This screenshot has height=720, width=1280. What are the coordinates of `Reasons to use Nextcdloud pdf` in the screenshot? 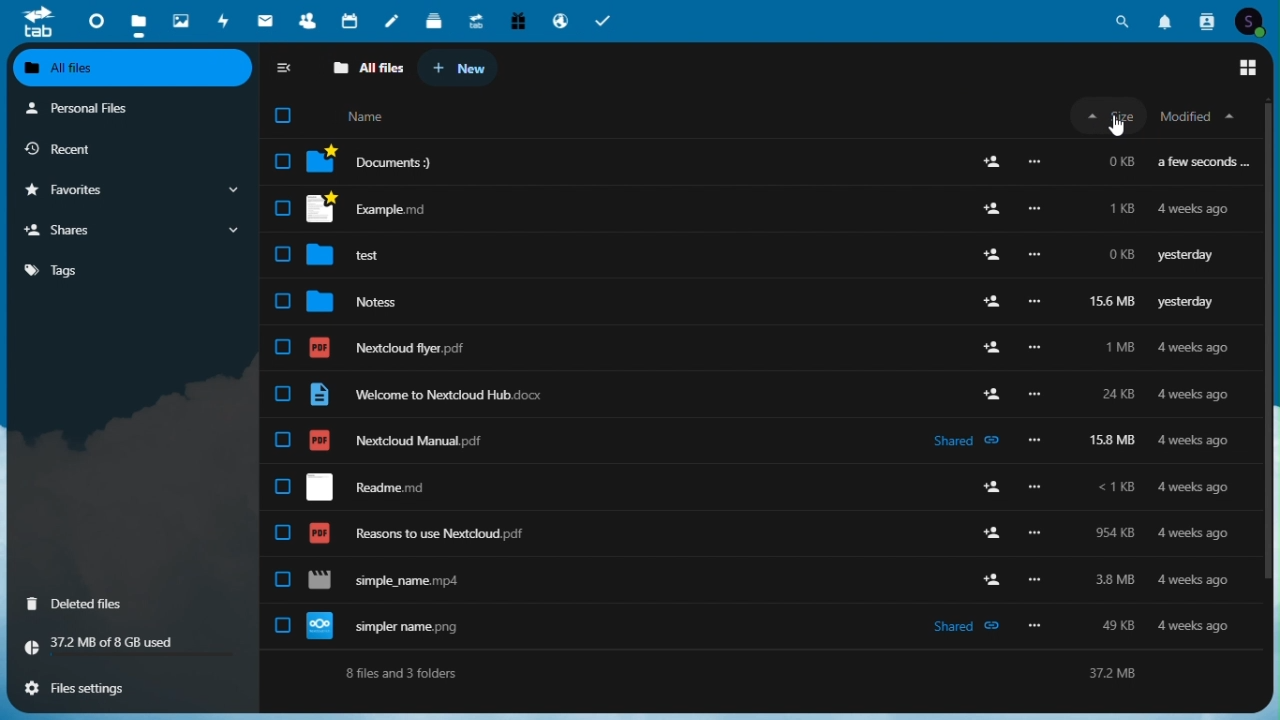 It's located at (756, 534).